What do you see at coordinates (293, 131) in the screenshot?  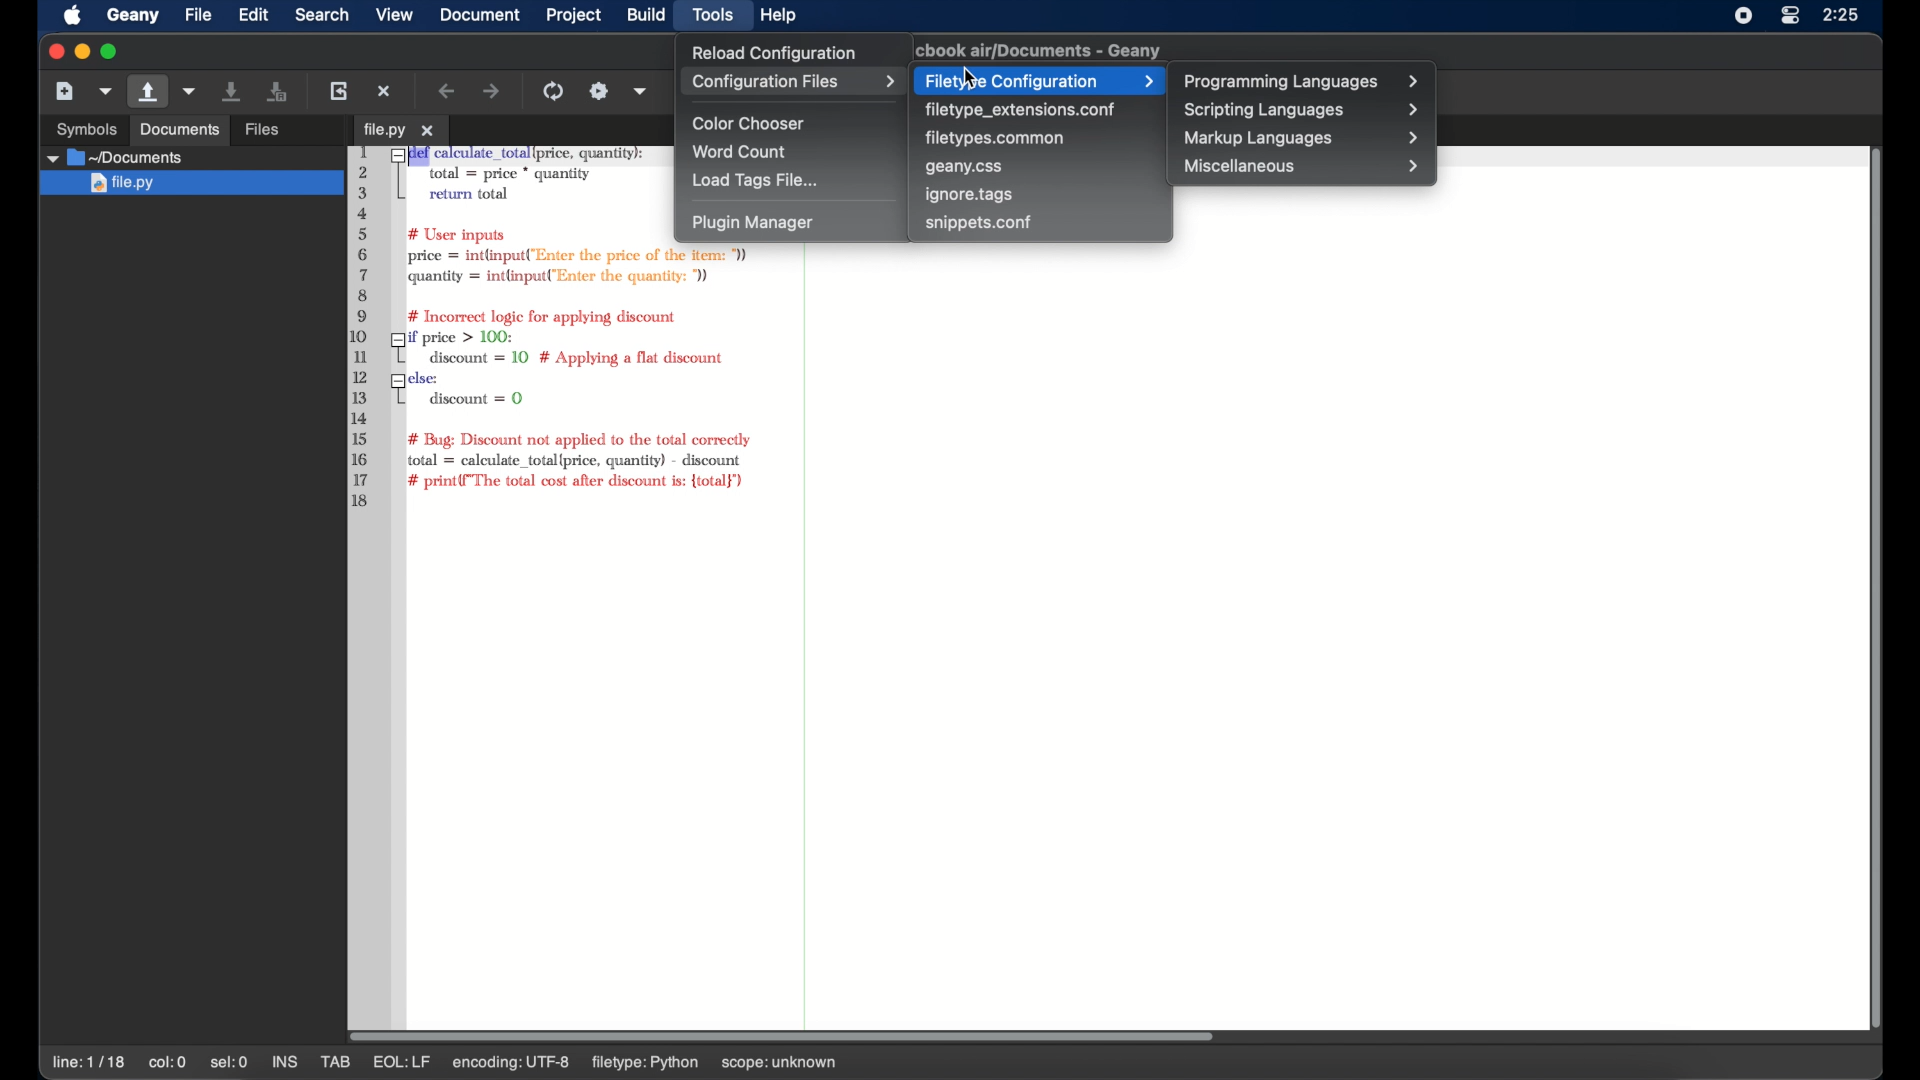 I see `open an existing file` at bounding box center [293, 131].